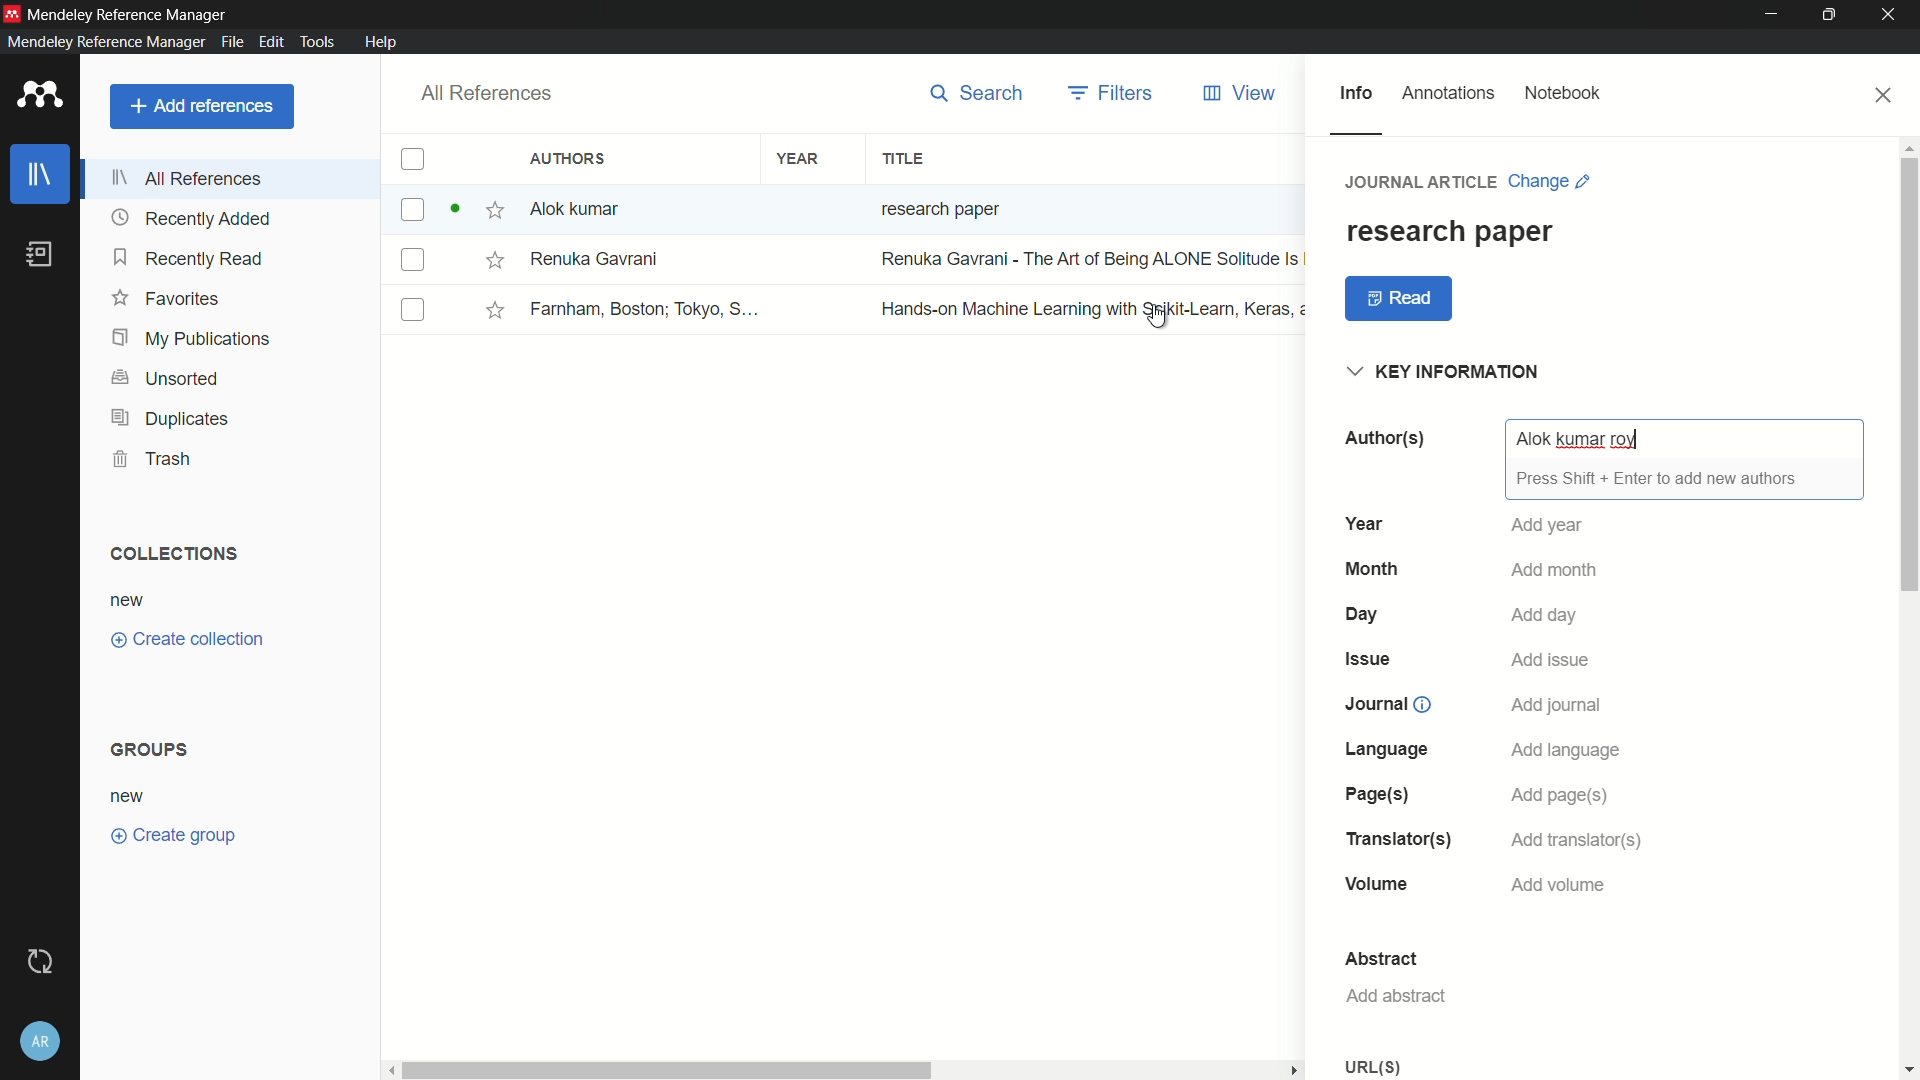  What do you see at coordinates (1156, 316) in the screenshot?
I see `cursor` at bounding box center [1156, 316].